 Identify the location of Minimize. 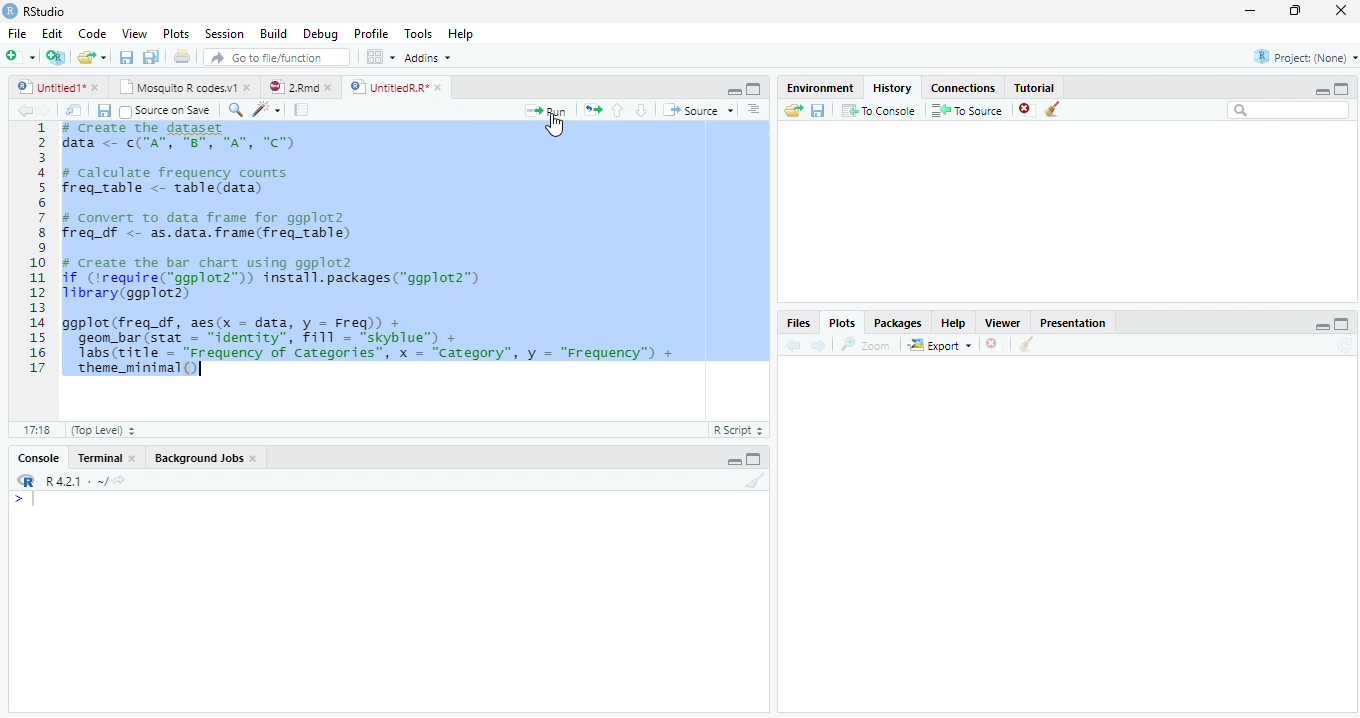
(1251, 10).